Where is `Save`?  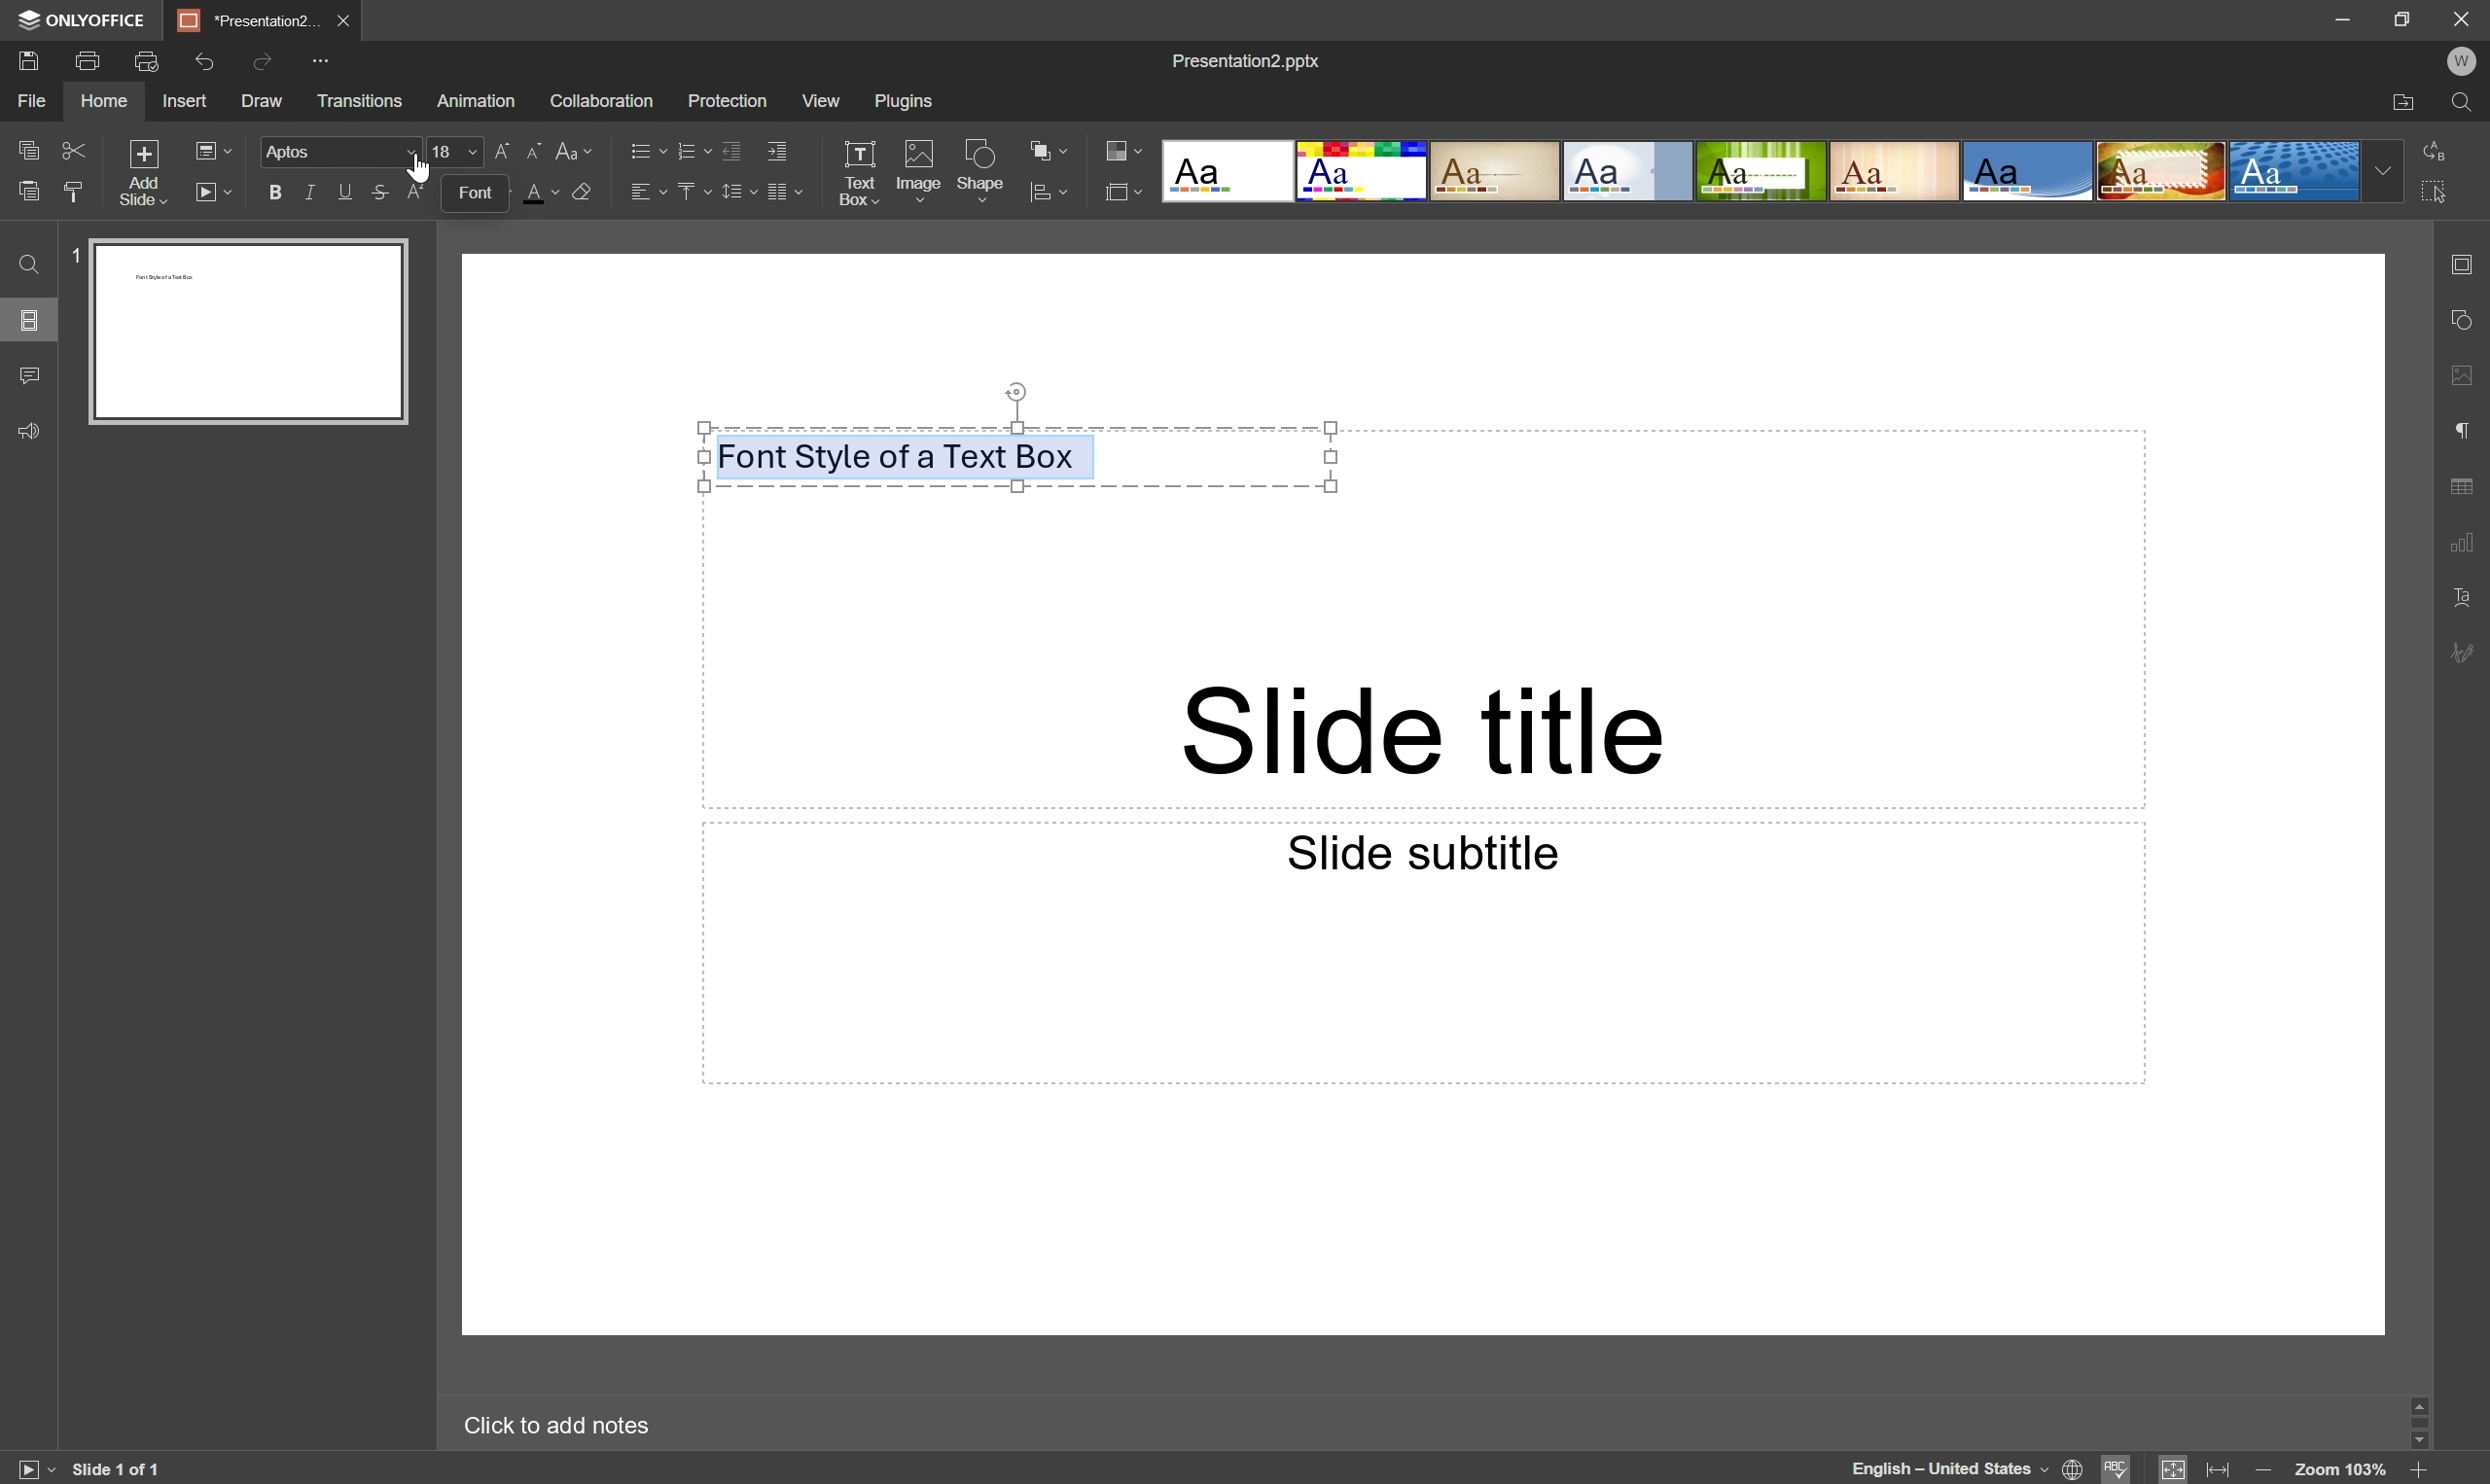 Save is located at coordinates (30, 60).